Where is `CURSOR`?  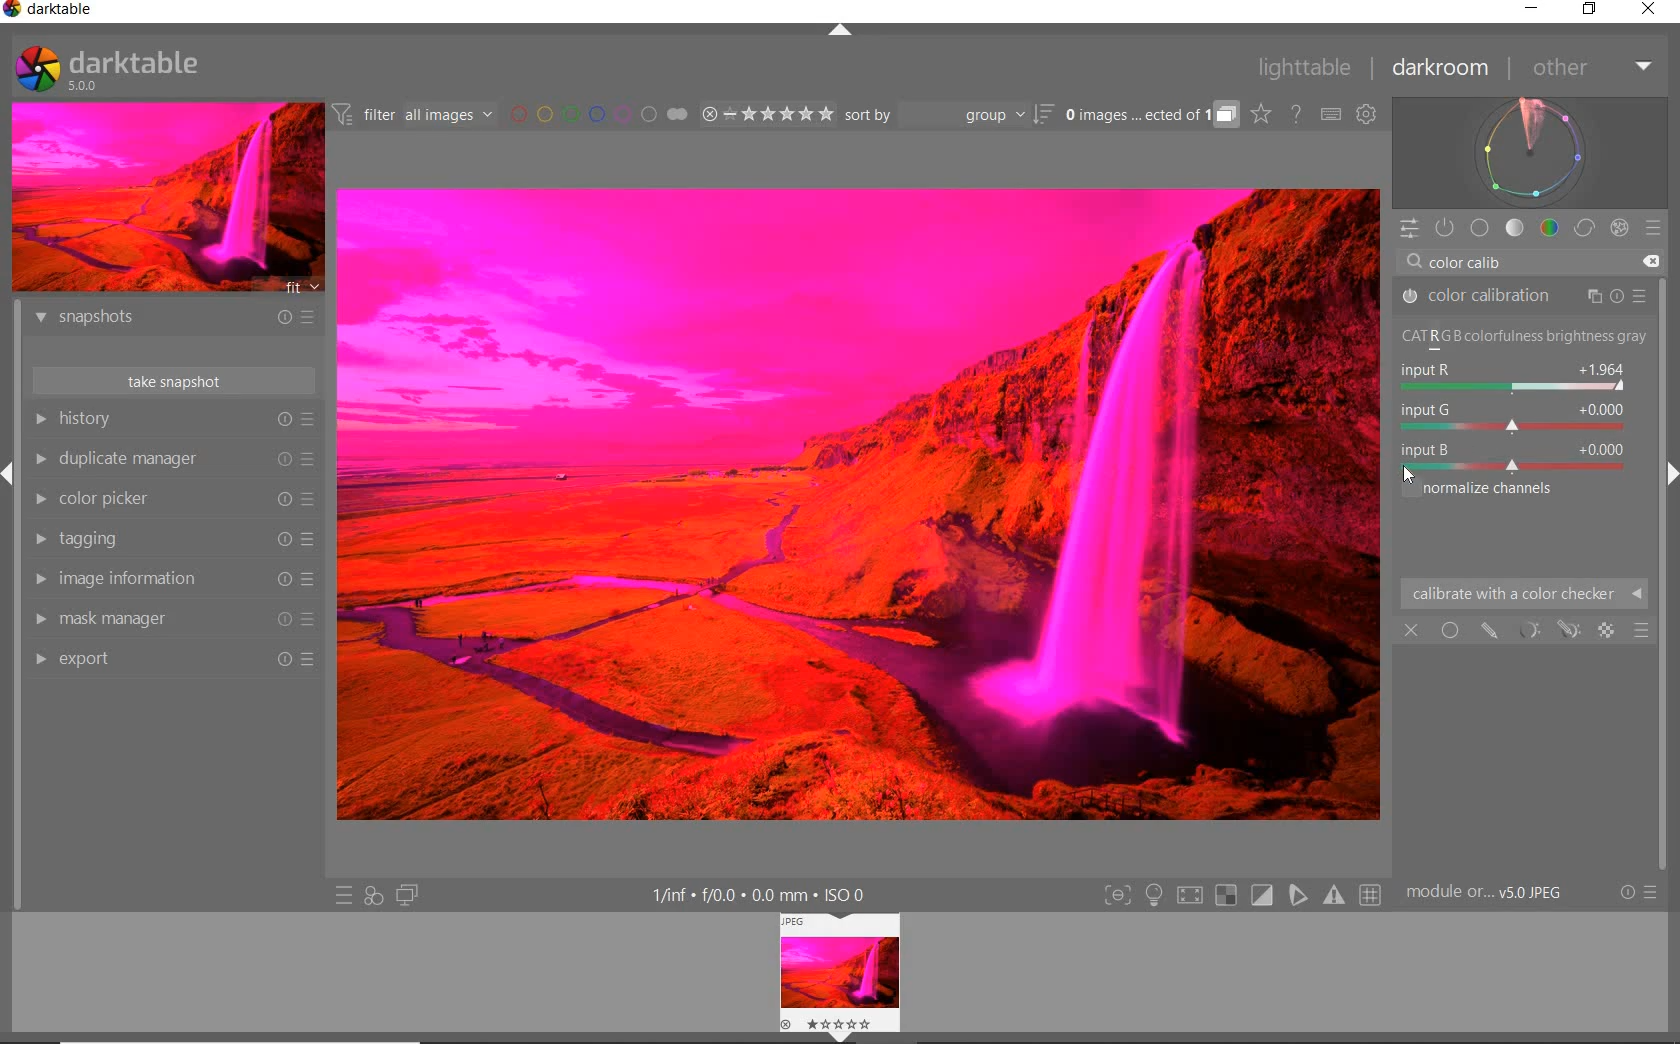 CURSOR is located at coordinates (1408, 476).